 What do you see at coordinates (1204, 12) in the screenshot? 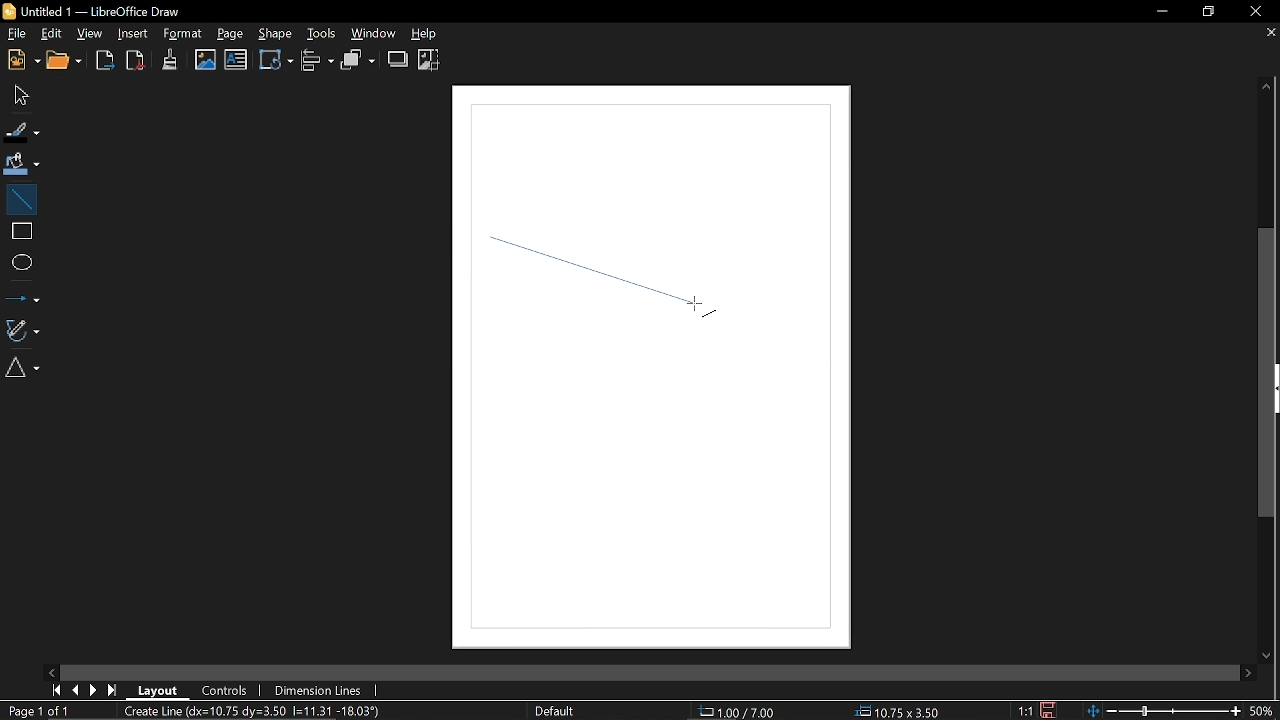
I see `Restore down` at bounding box center [1204, 12].